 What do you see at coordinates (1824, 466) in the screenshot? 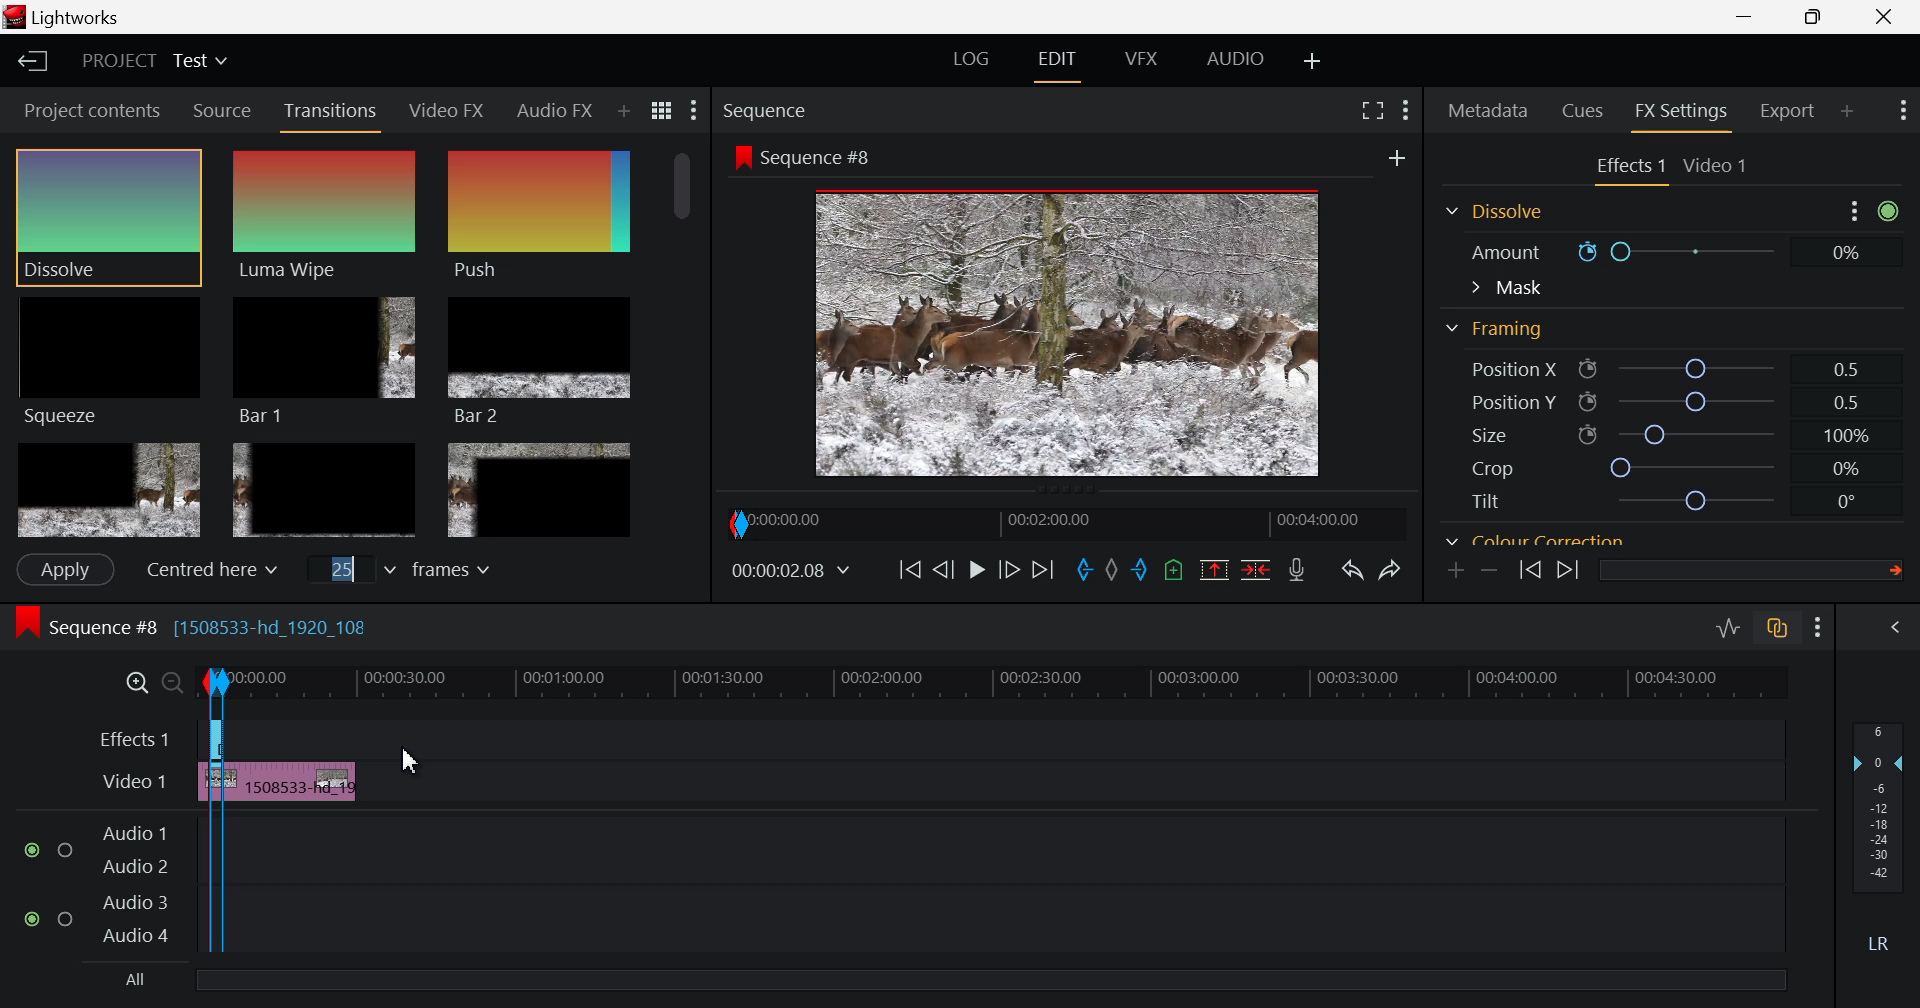
I see `Curves` at bounding box center [1824, 466].